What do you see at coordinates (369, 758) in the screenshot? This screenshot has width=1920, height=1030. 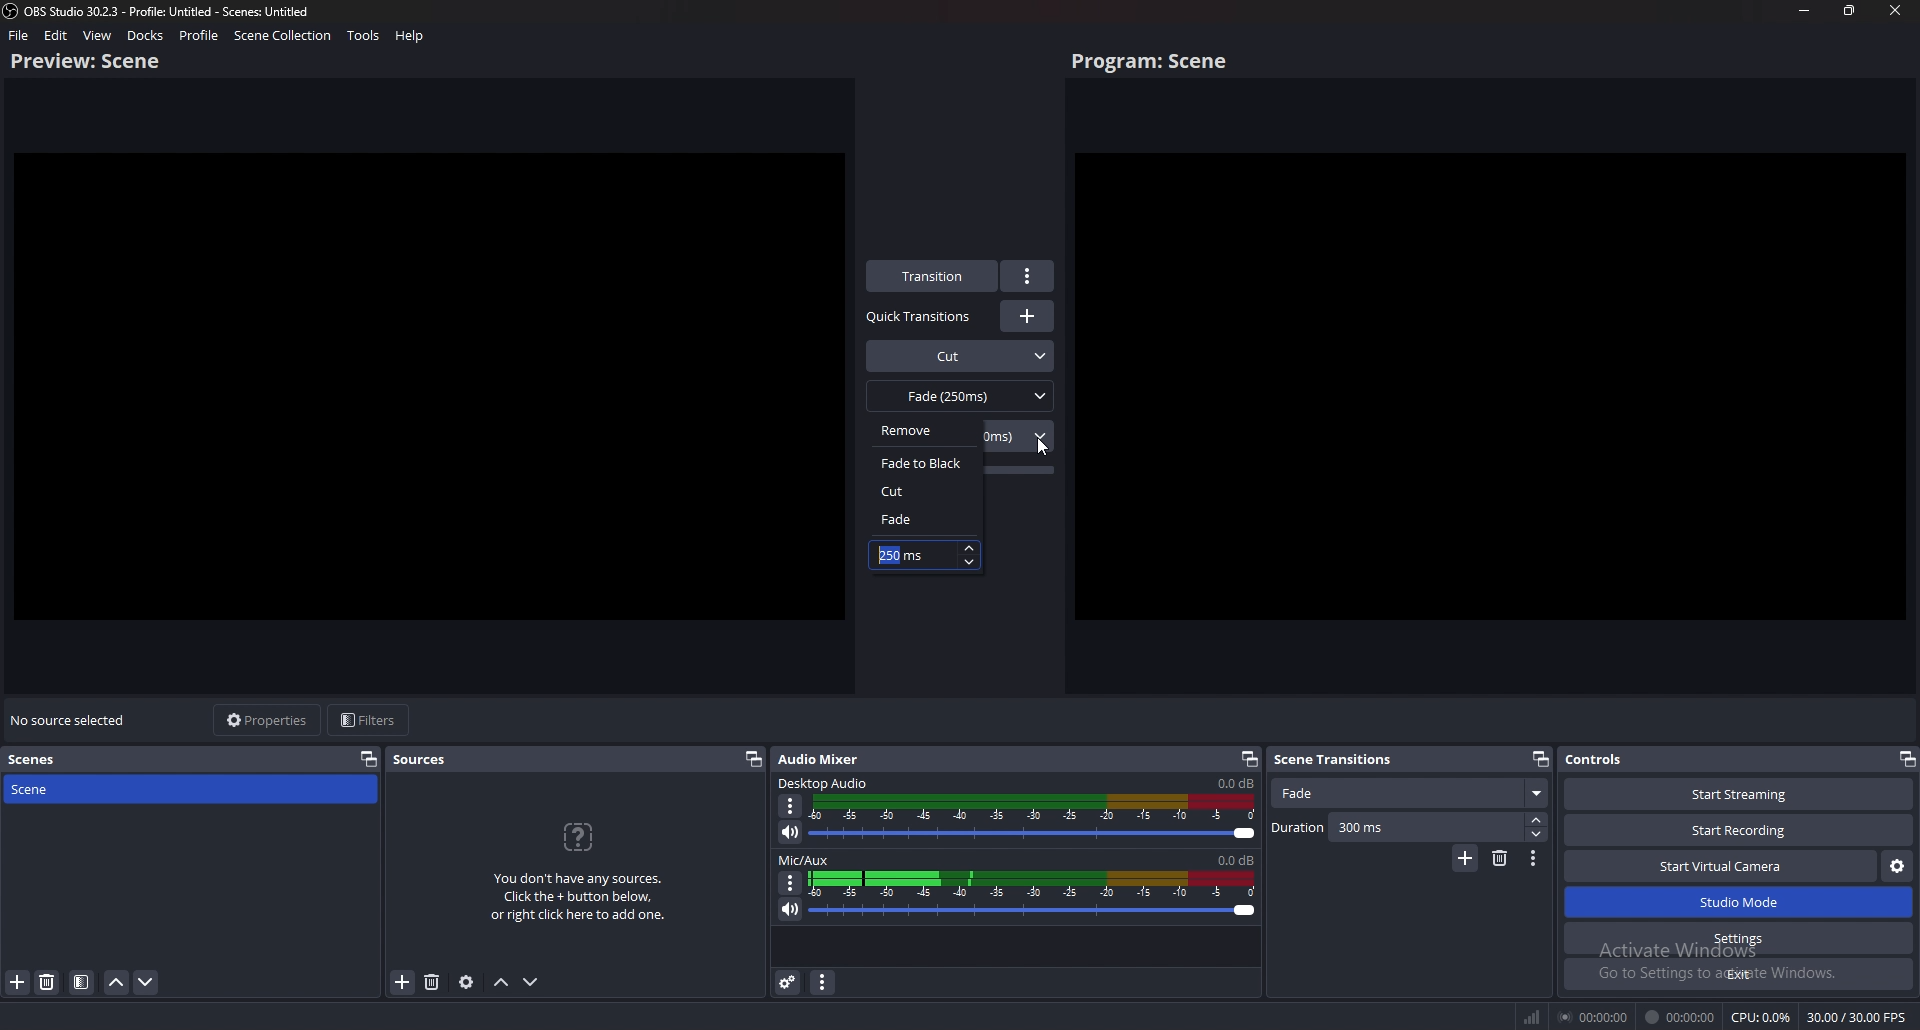 I see `pop out` at bounding box center [369, 758].